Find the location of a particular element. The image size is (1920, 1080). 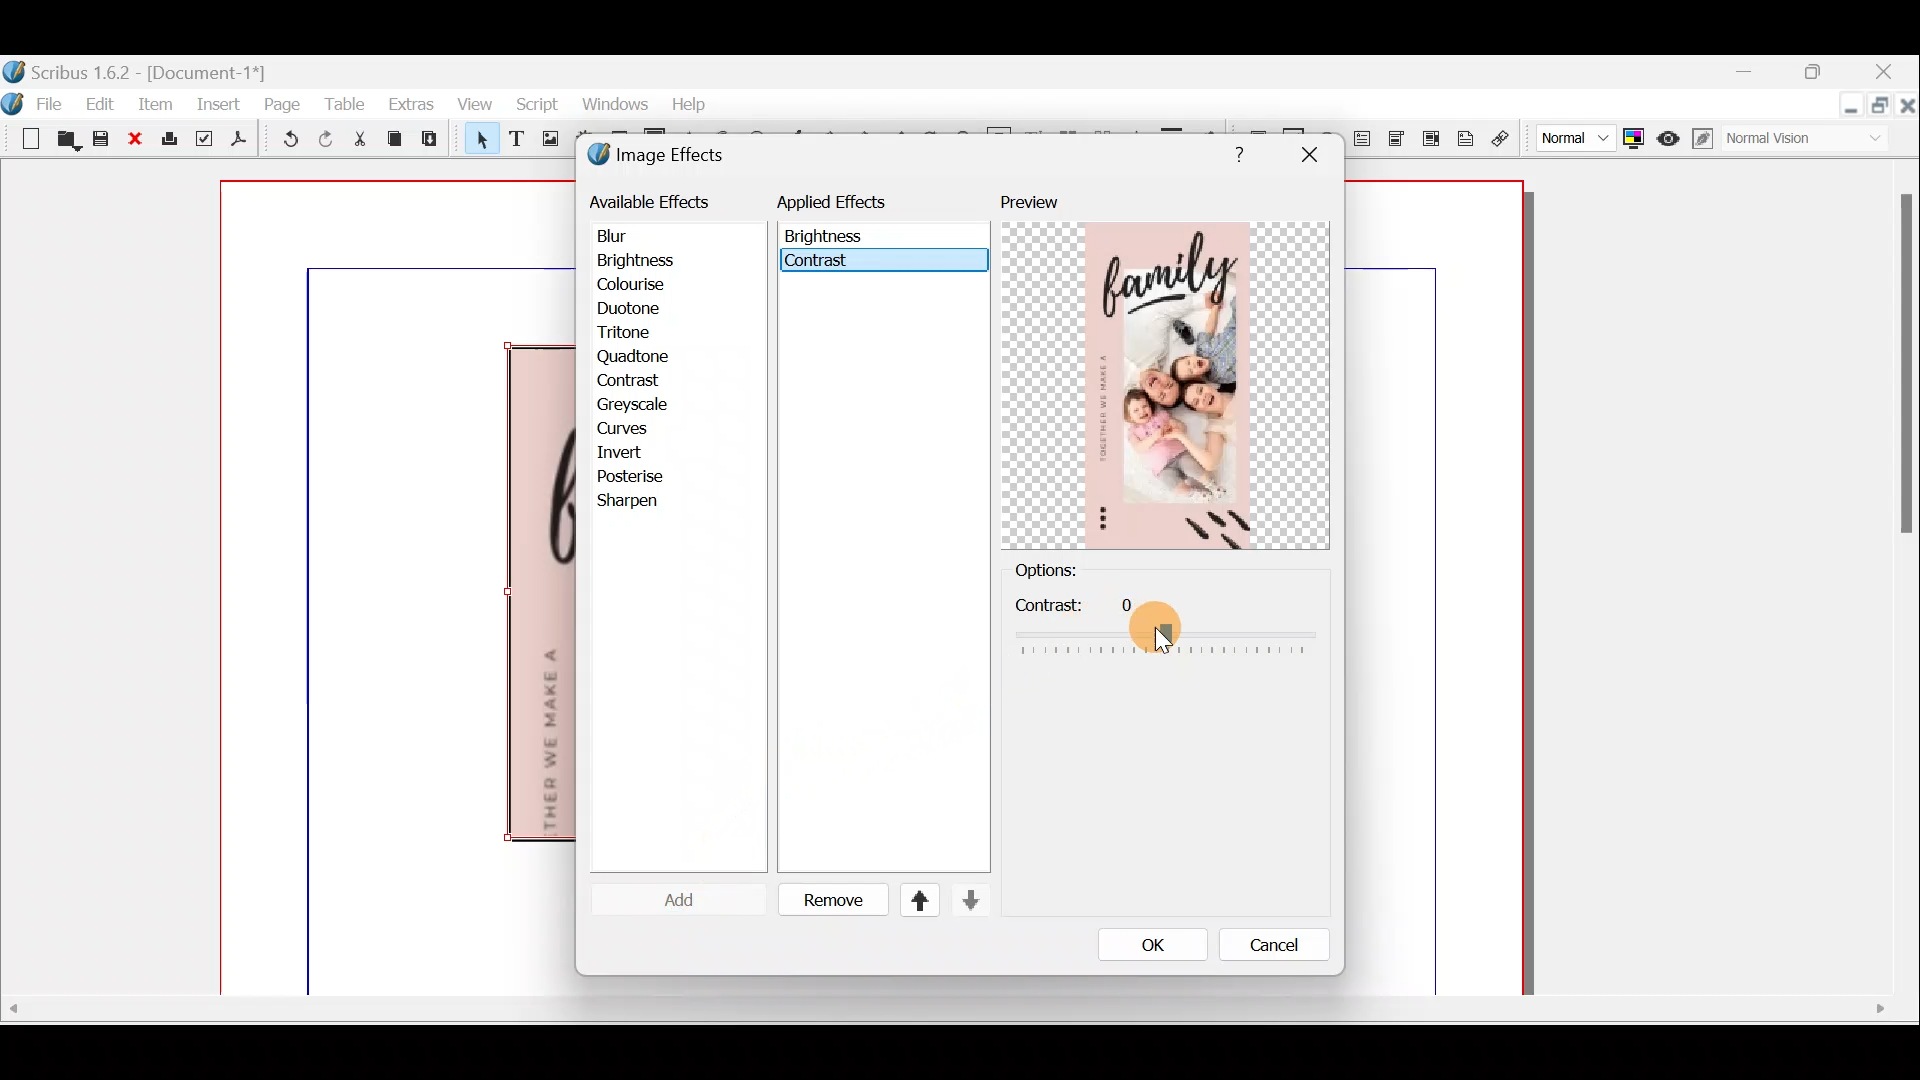

Text annotation is located at coordinates (1465, 136).